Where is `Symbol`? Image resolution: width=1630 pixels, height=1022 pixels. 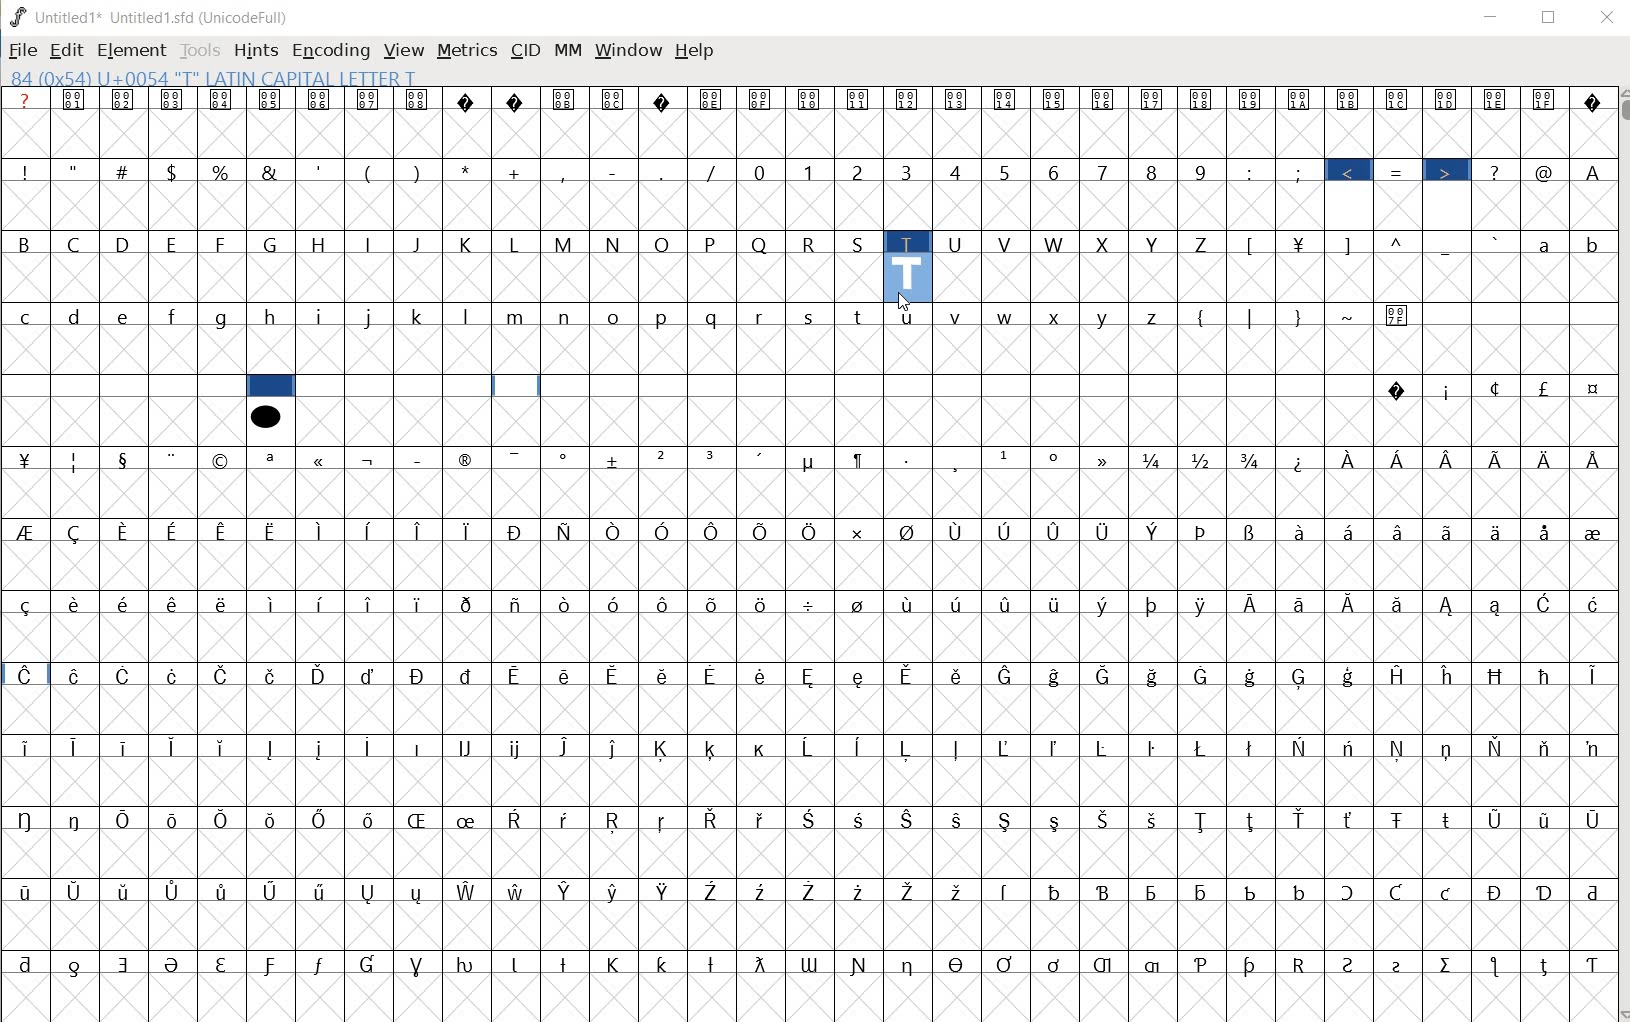 Symbol is located at coordinates (1106, 746).